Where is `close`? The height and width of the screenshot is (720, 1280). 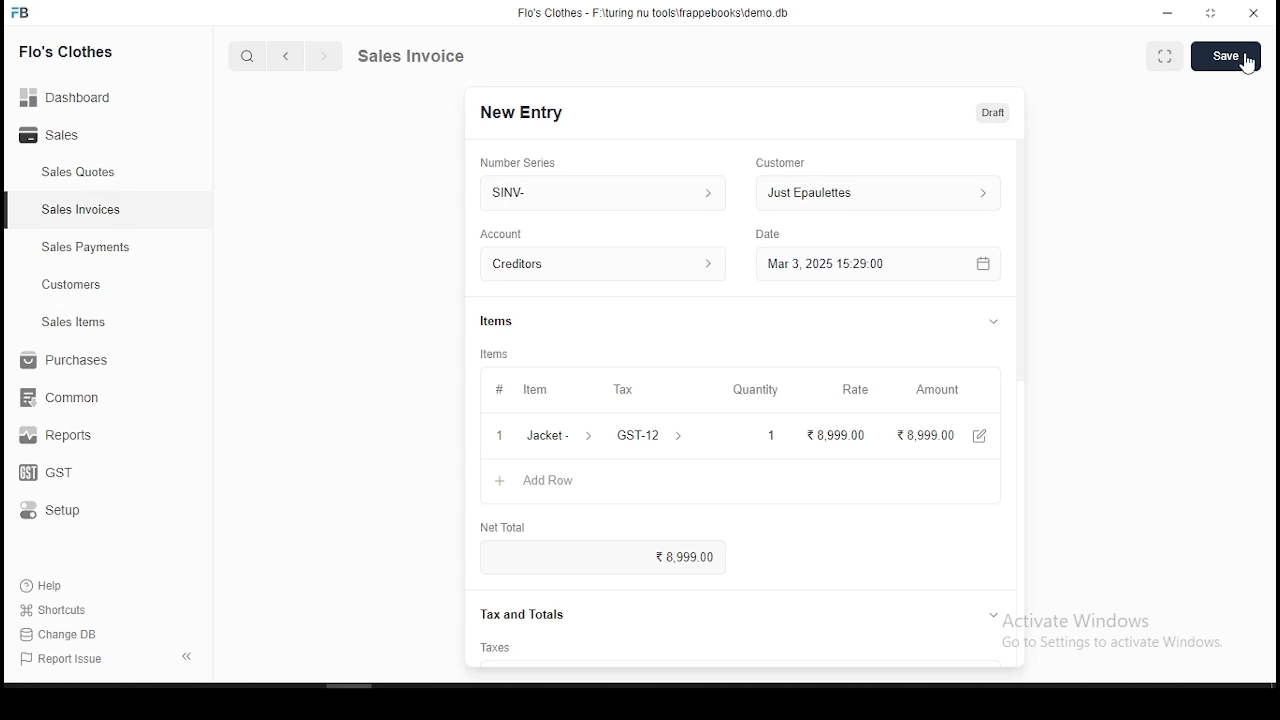 close is located at coordinates (1254, 12).